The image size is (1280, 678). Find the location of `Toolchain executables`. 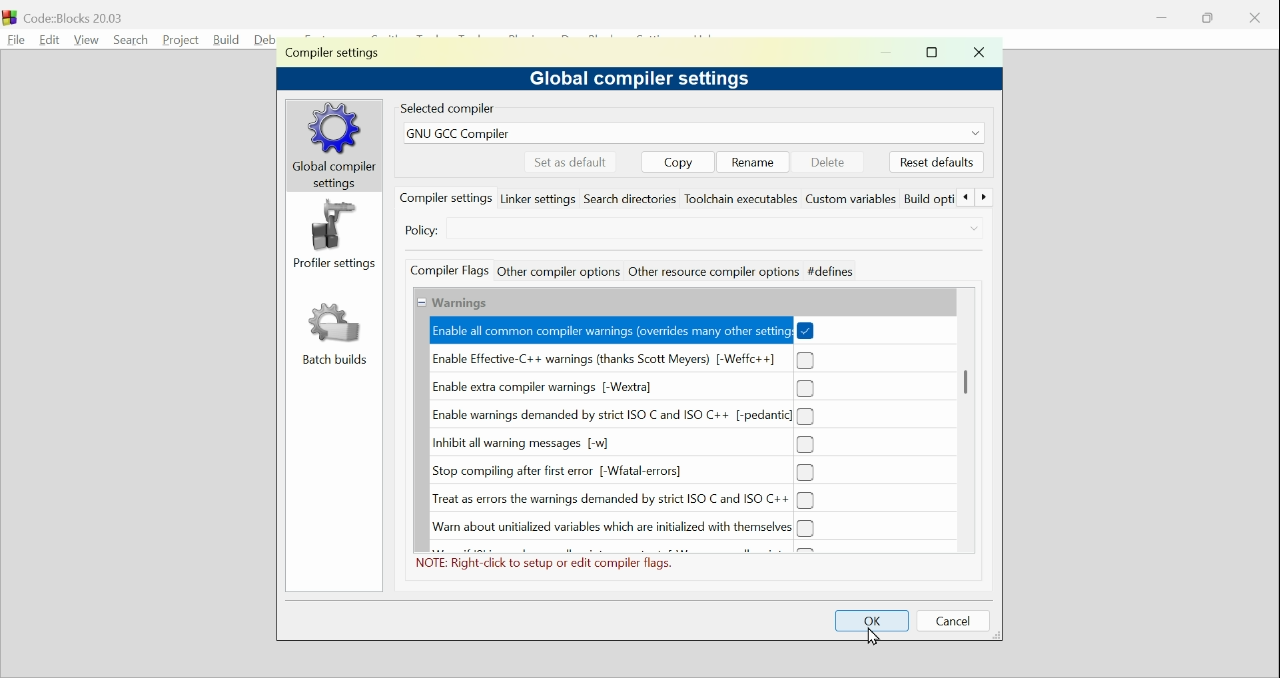

Toolchain executables is located at coordinates (743, 200).